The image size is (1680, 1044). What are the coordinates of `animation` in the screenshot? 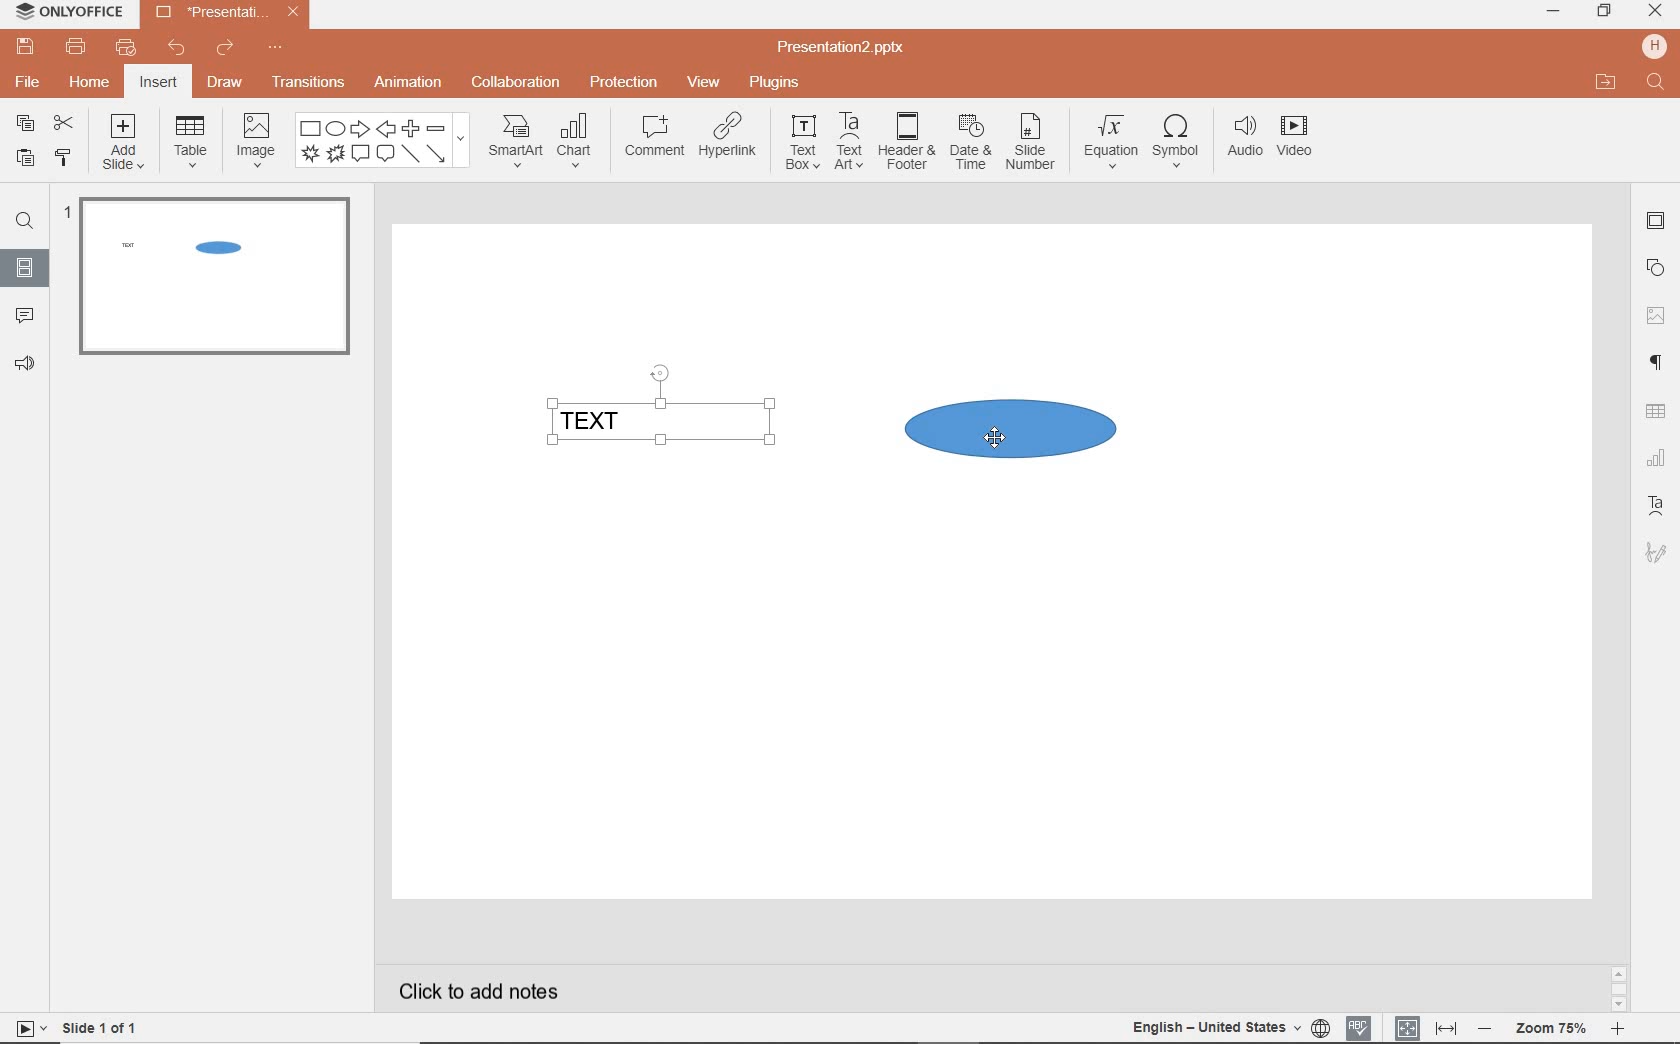 It's located at (407, 84).